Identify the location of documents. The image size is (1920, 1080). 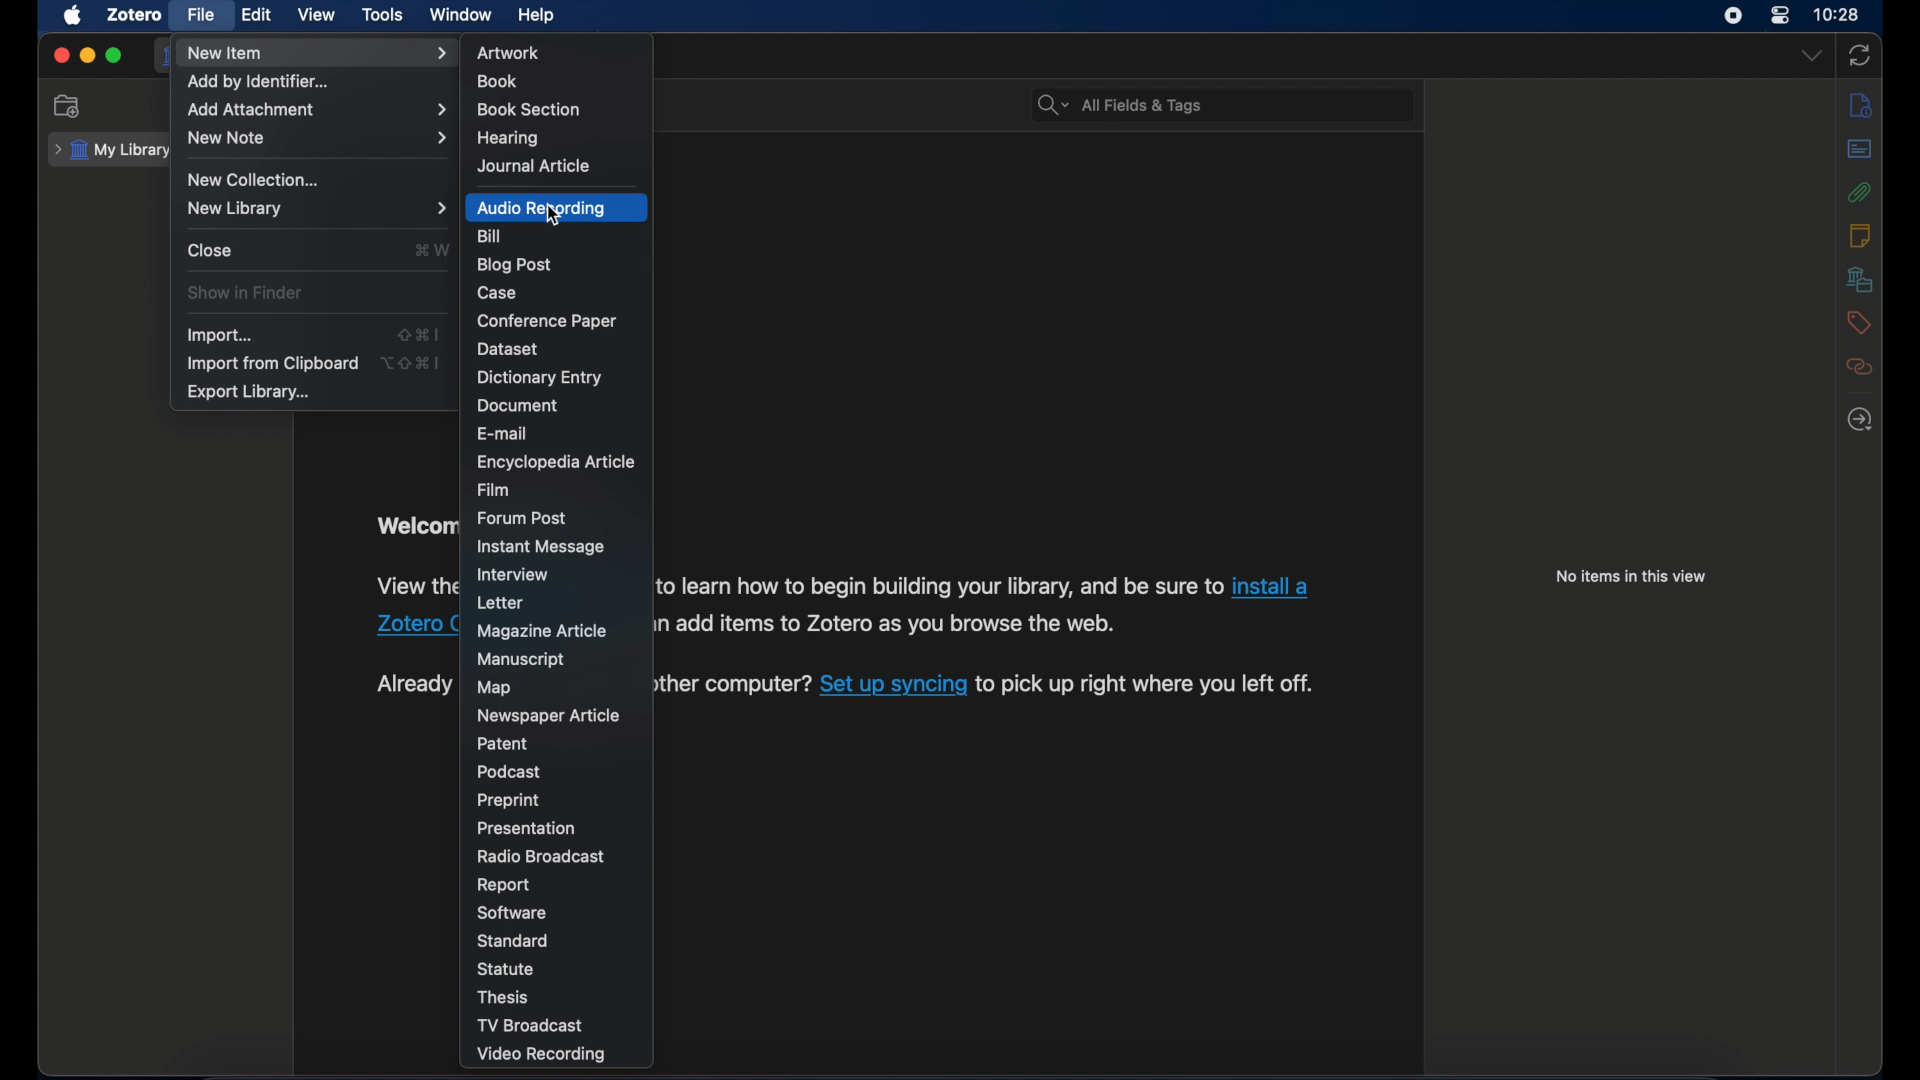
(521, 404).